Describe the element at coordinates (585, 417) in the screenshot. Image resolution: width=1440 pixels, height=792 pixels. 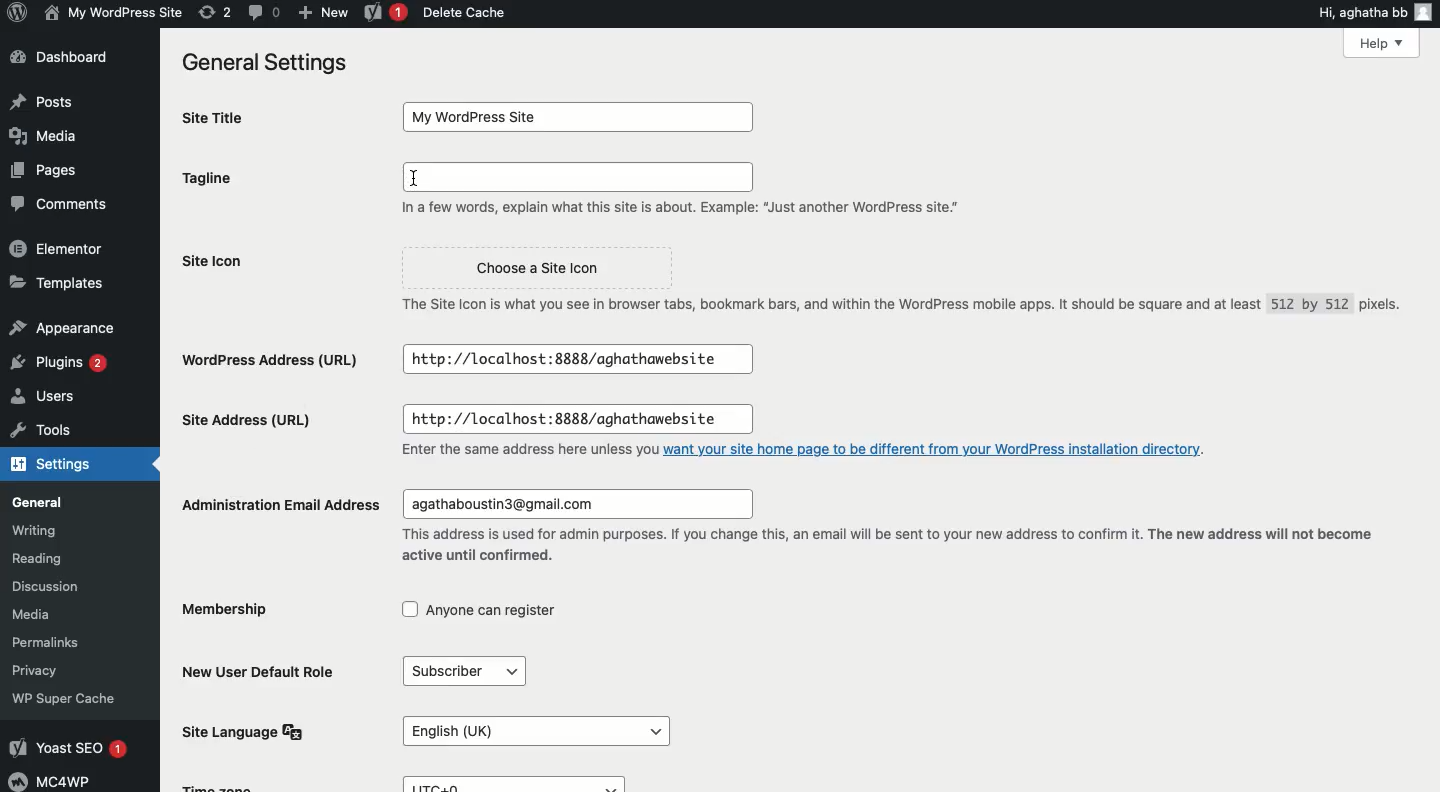
I see `http://localhost:8888/aghathawebsite ` at that location.